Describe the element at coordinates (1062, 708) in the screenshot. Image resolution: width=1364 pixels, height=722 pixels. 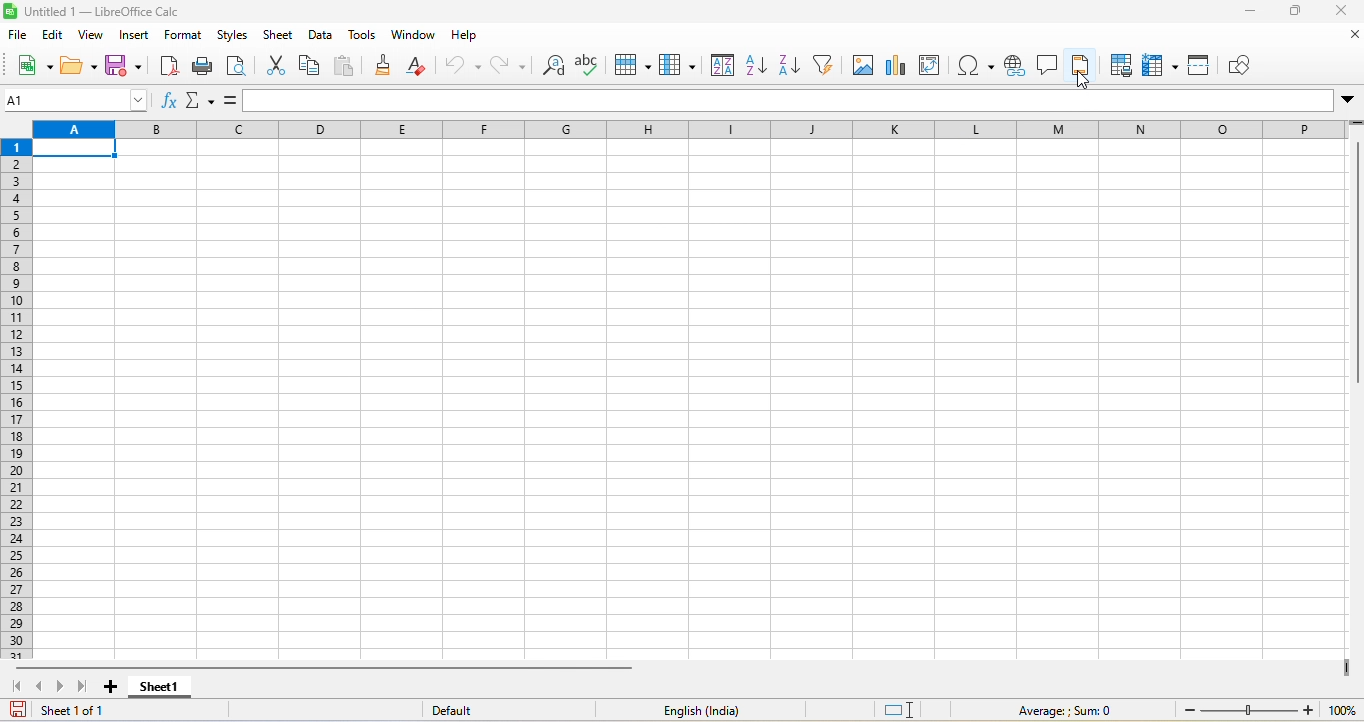
I see `average: sum=0` at that location.